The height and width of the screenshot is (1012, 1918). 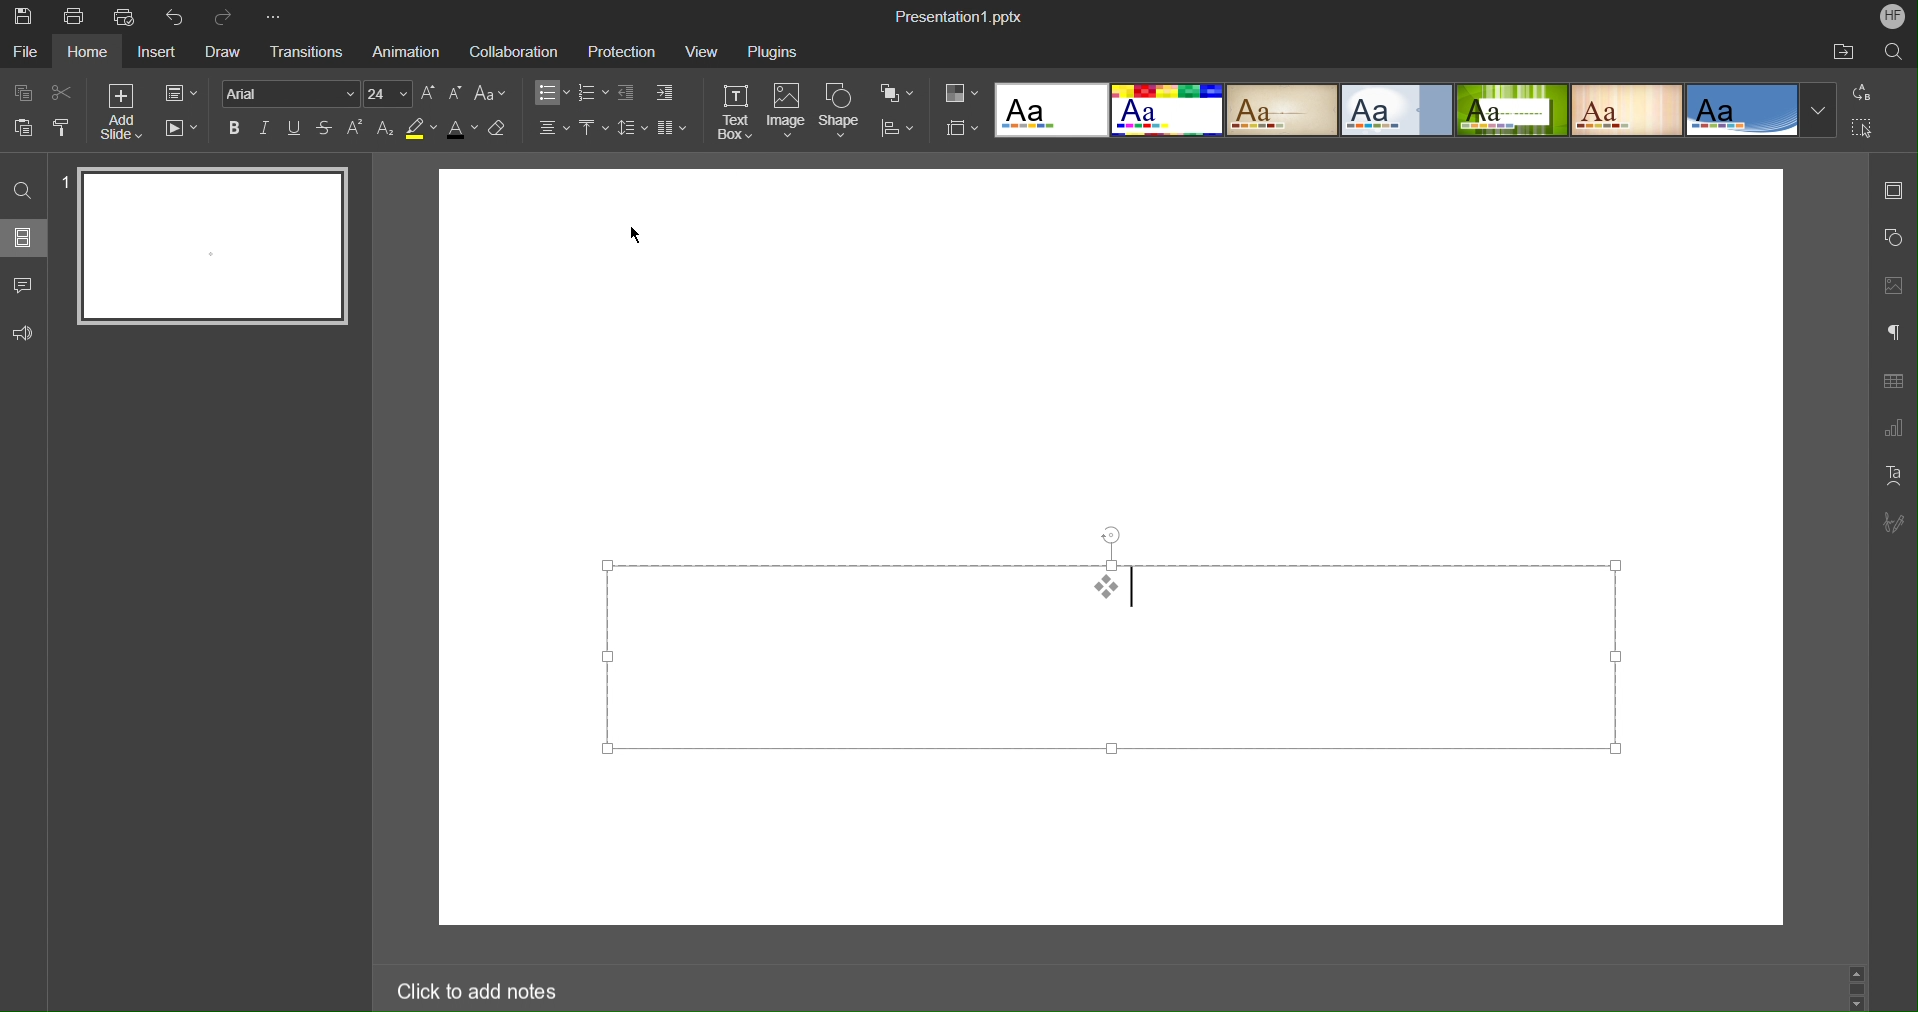 What do you see at coordinates (592, 128) in the screenshot?
I see `Vertical Align` at bounding box center [592, 128].